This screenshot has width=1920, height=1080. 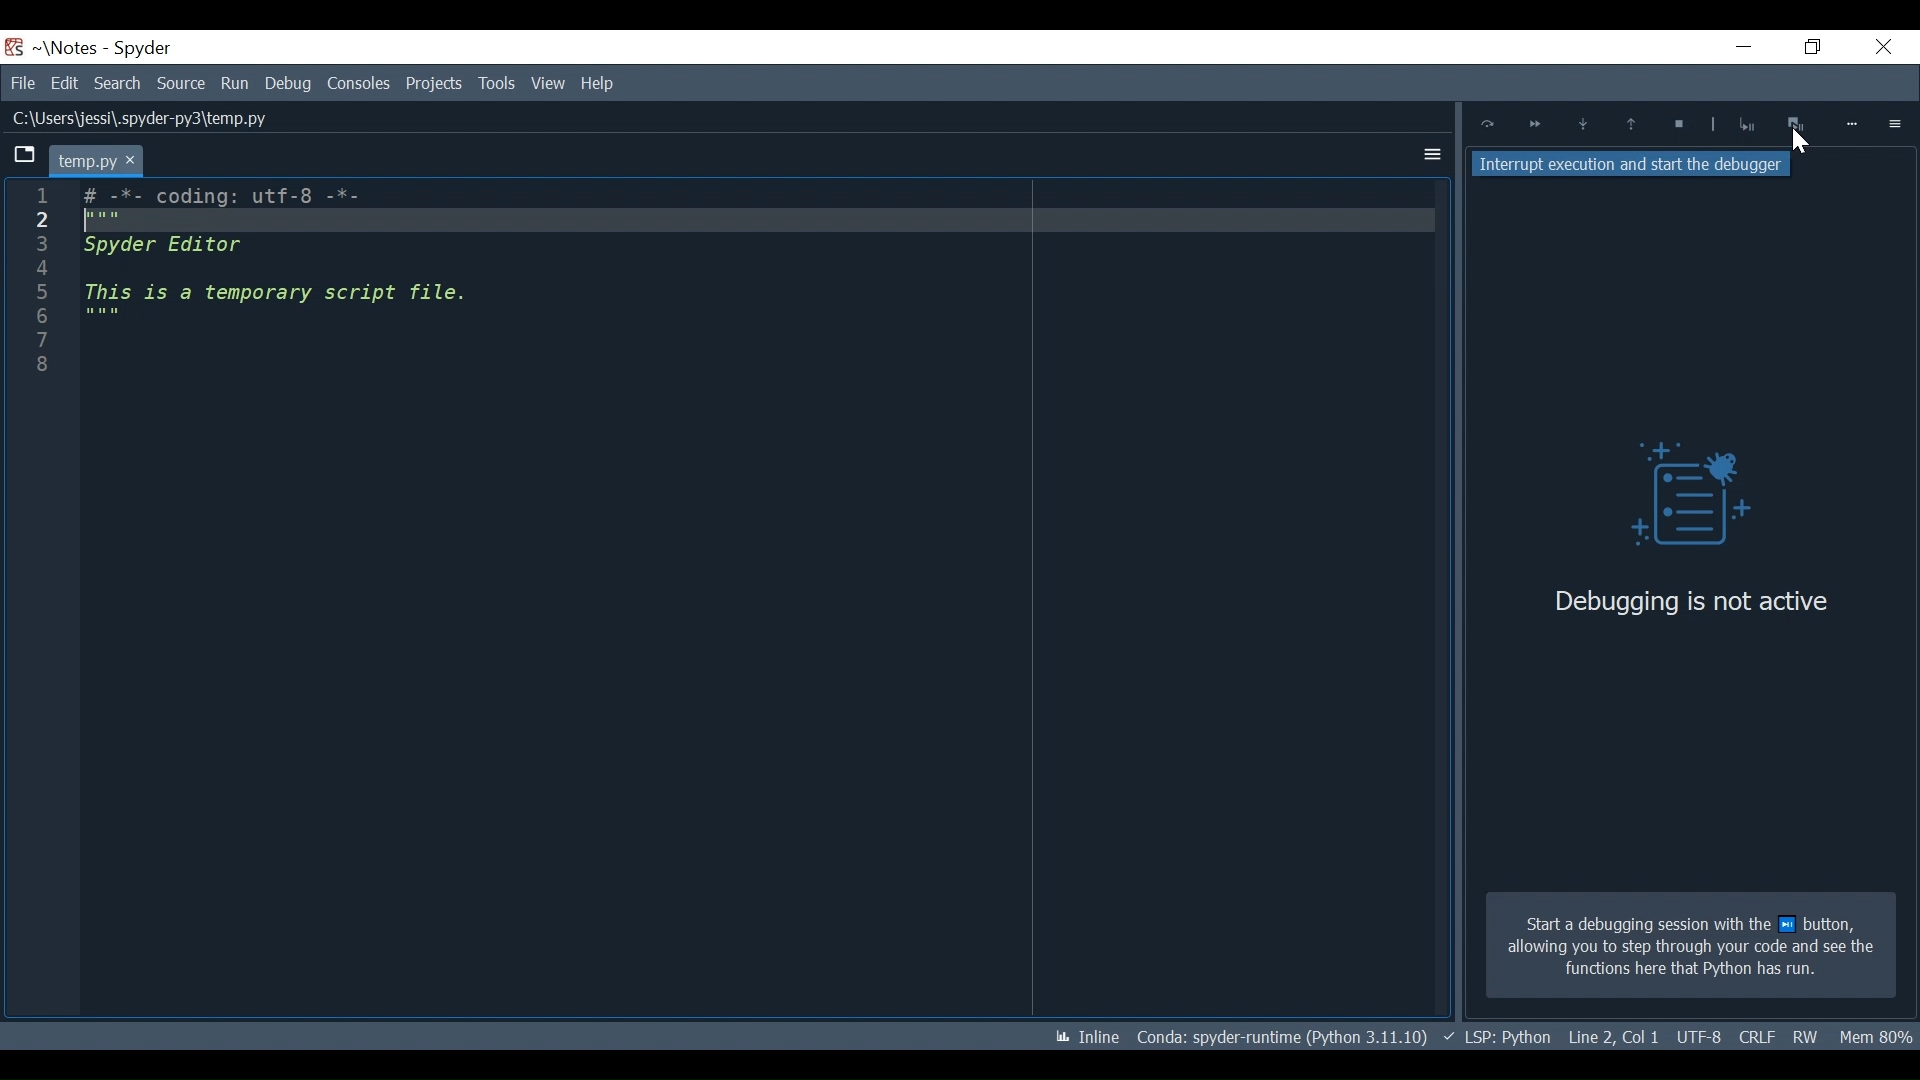 What do you see at coordinates (546, 84) in the screenshot?
I see `Help` at bounding box center [546, 84].